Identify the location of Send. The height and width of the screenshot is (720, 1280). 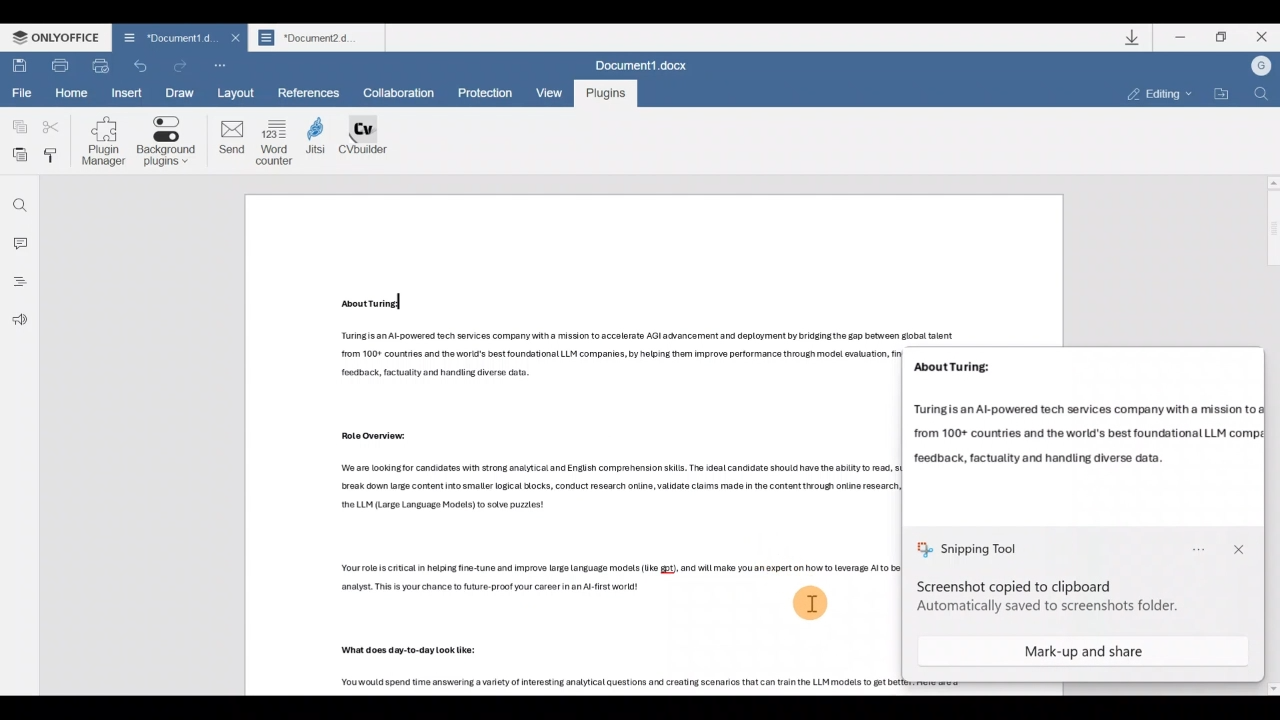
(226, 140).